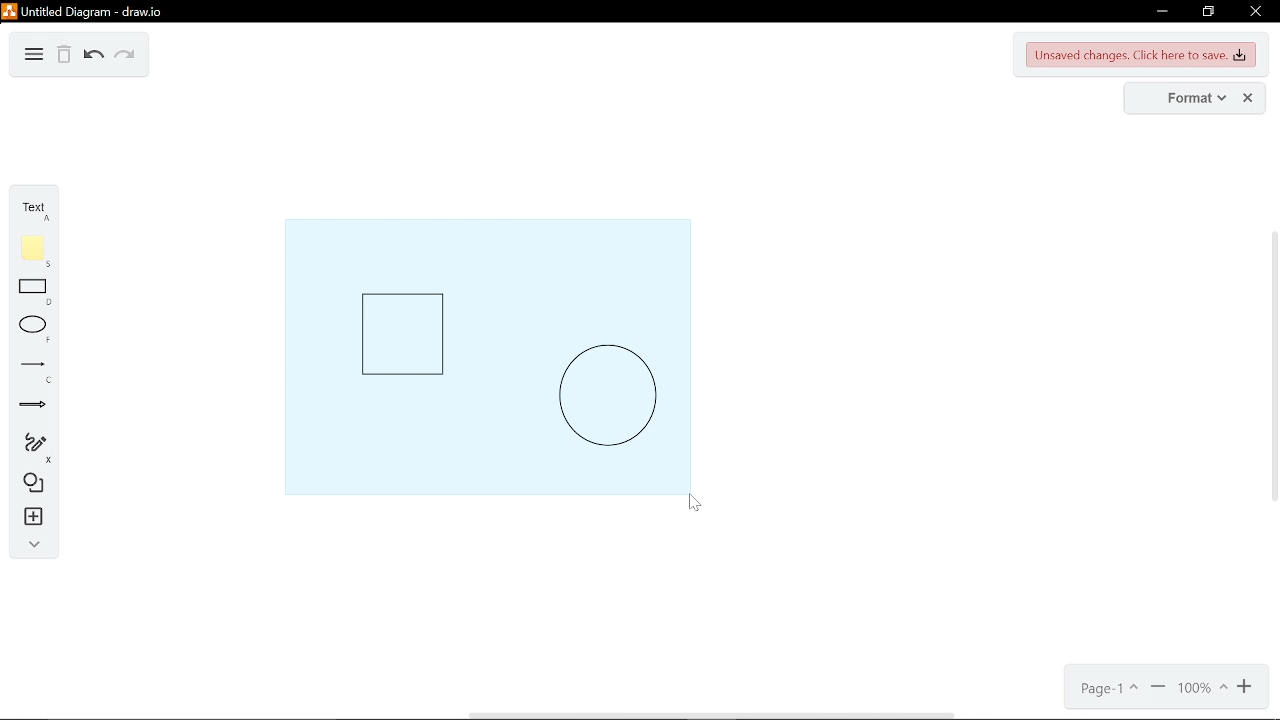  I want to click on objects being selected together, so click(484, 352).